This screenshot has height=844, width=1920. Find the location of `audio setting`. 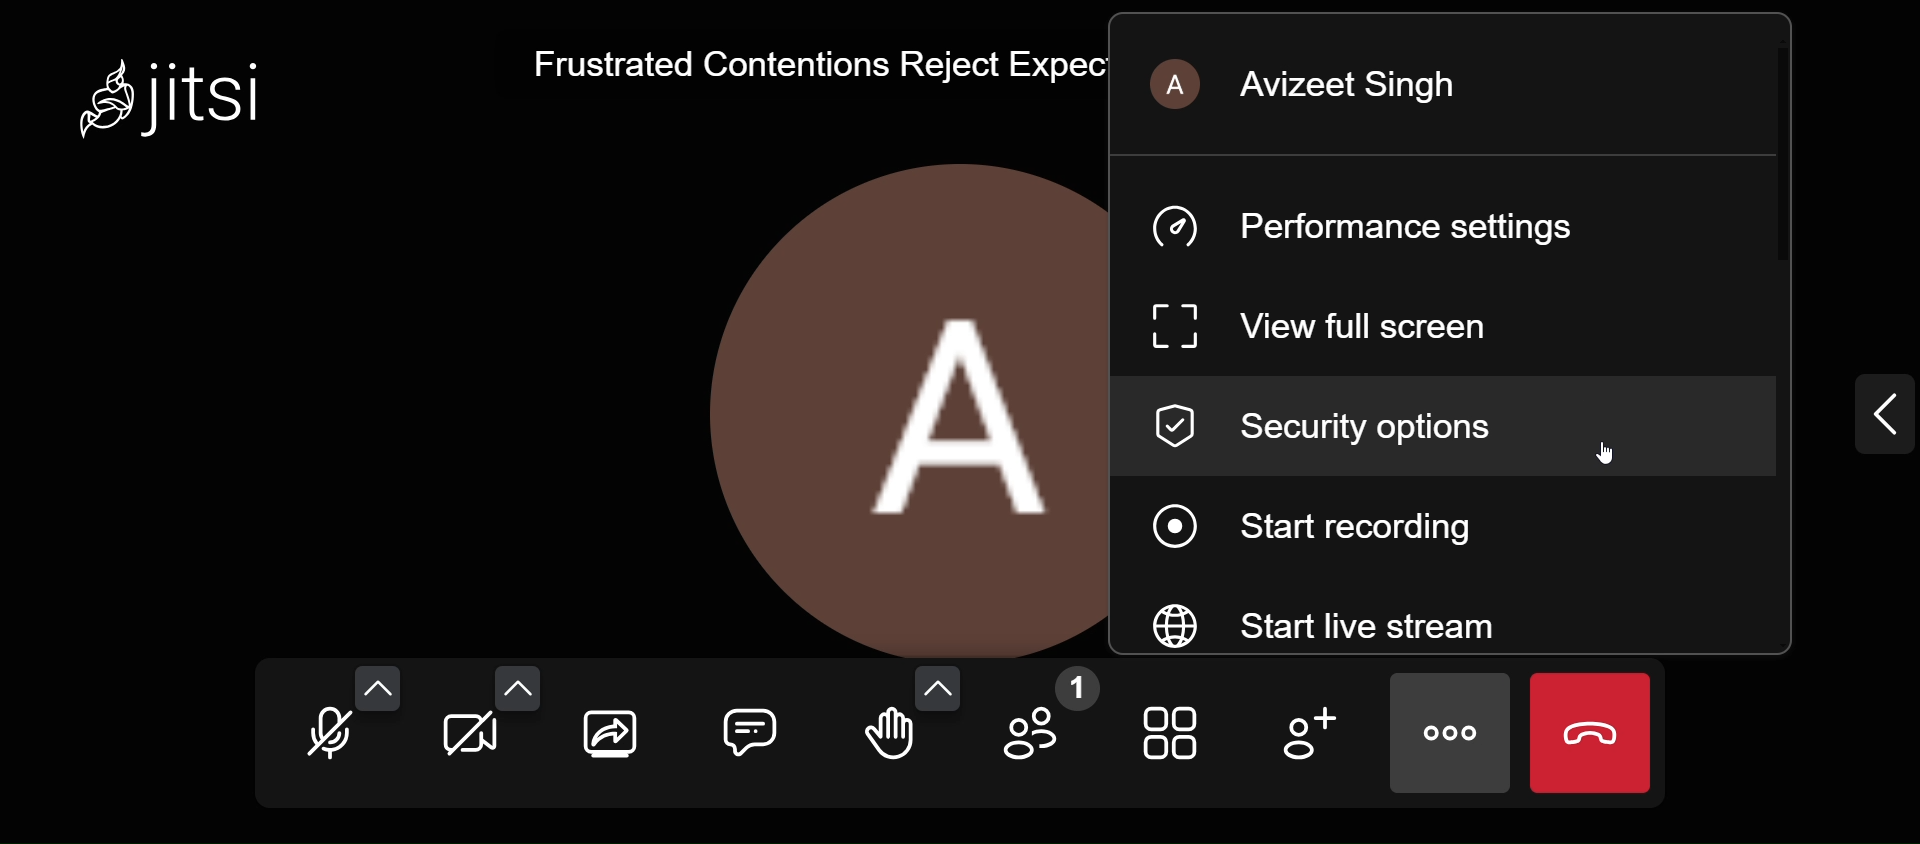

audio setting is located at coordinates (384, 684).